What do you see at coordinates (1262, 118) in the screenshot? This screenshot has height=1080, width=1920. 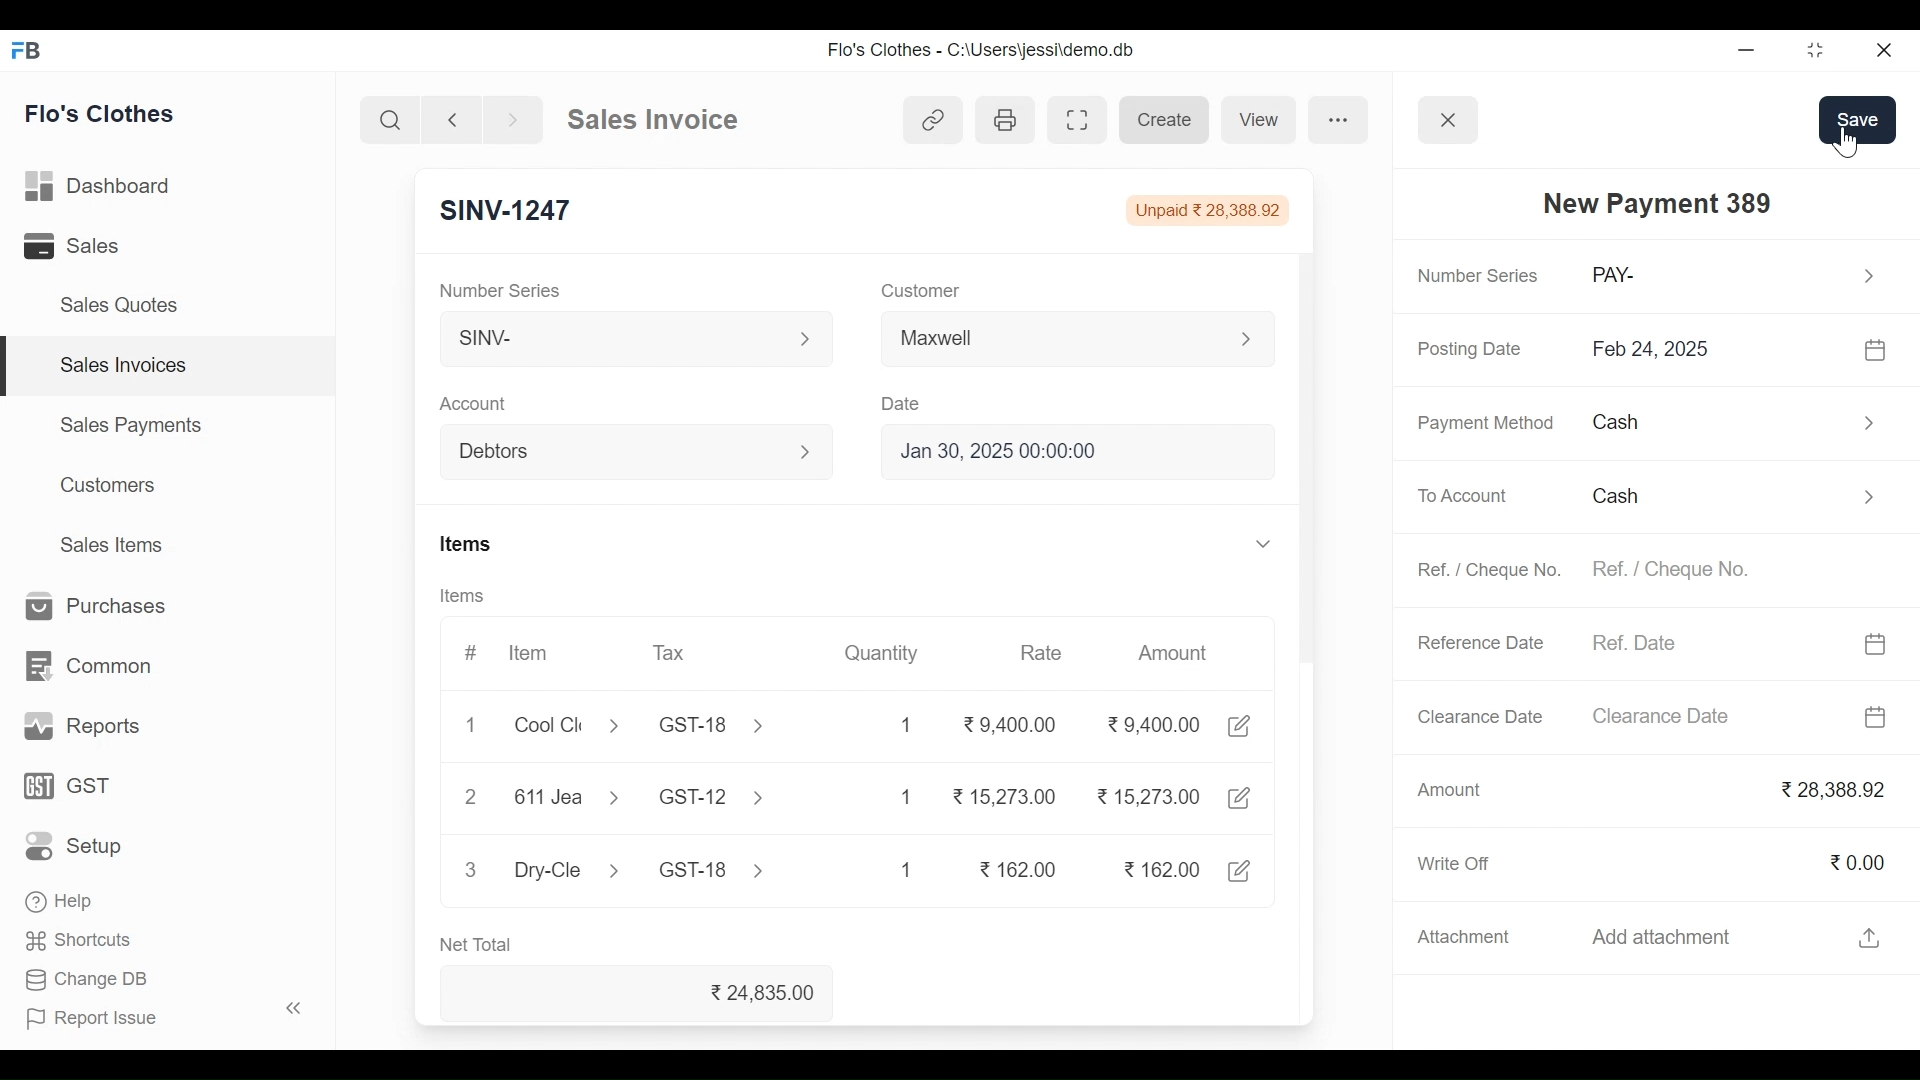 I see `View` at bounding box center [1262, 118].